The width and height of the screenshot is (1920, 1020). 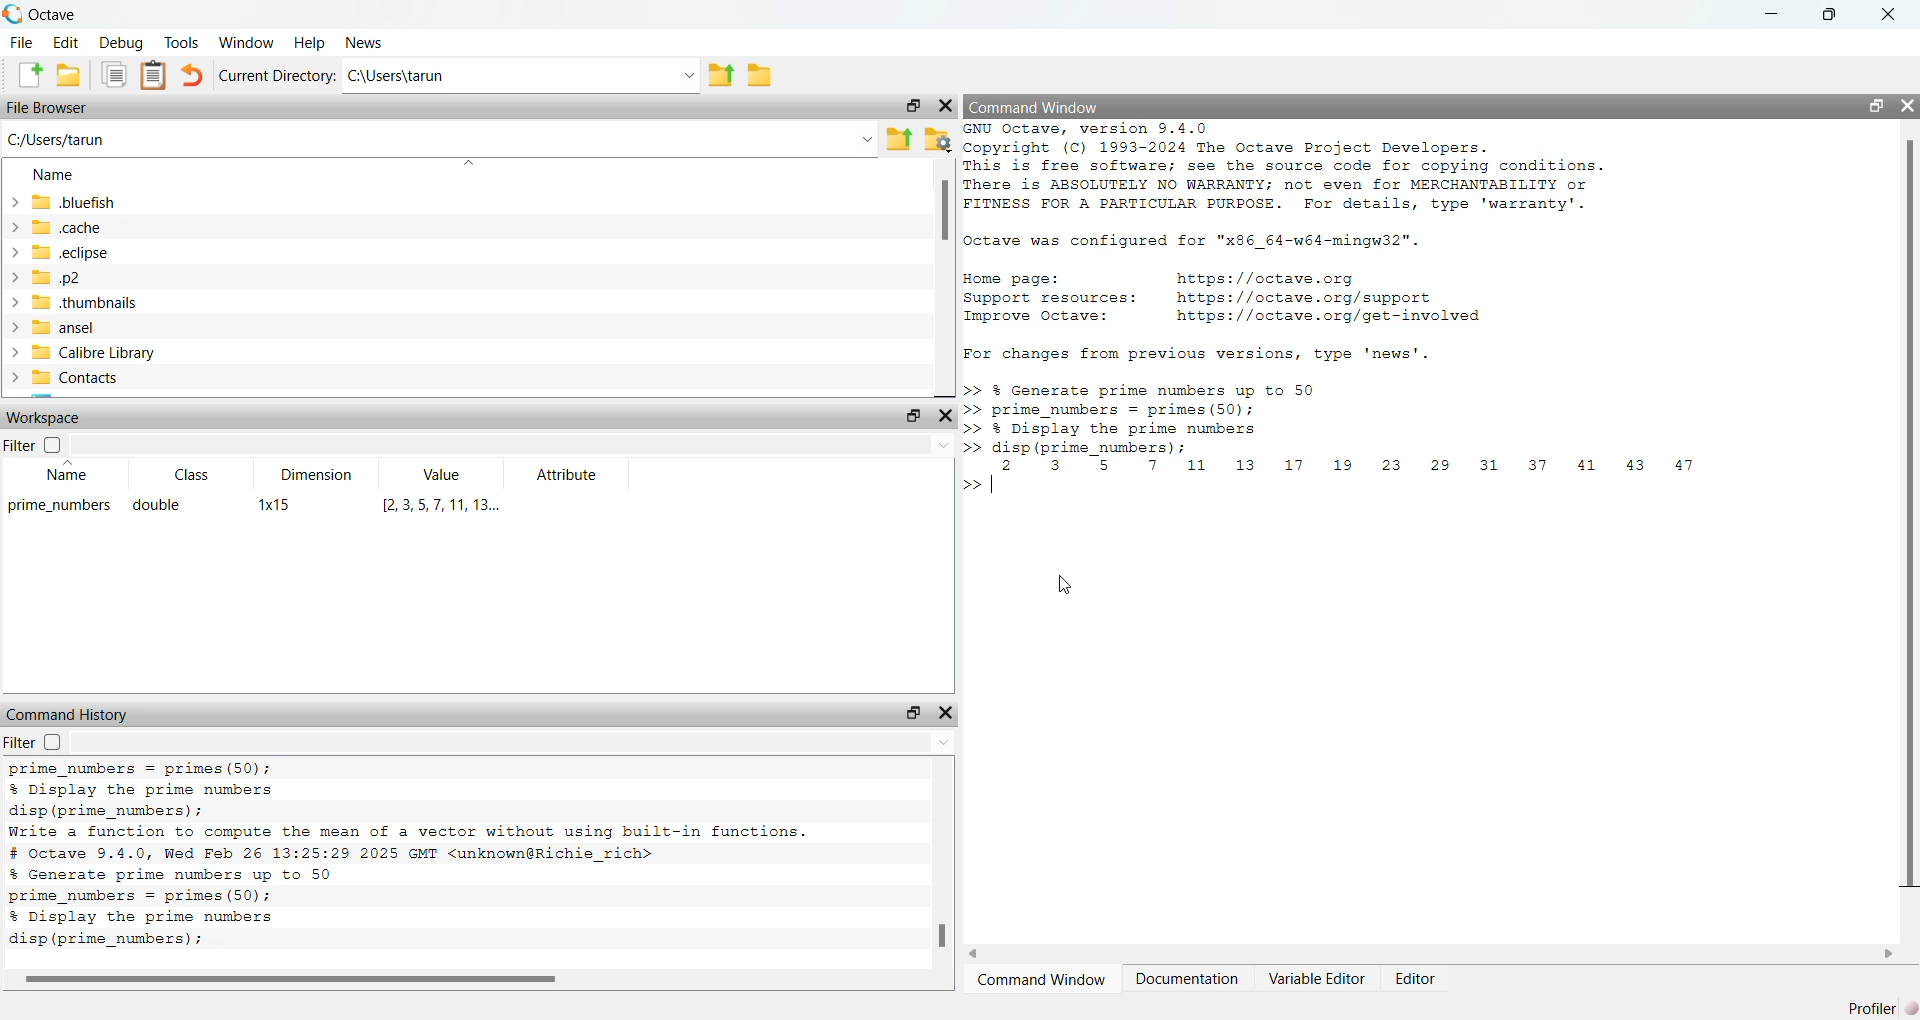 What do you see at coordinates (54, 176) in the screenshot?
I see `name` at bounding box center [54, 176].